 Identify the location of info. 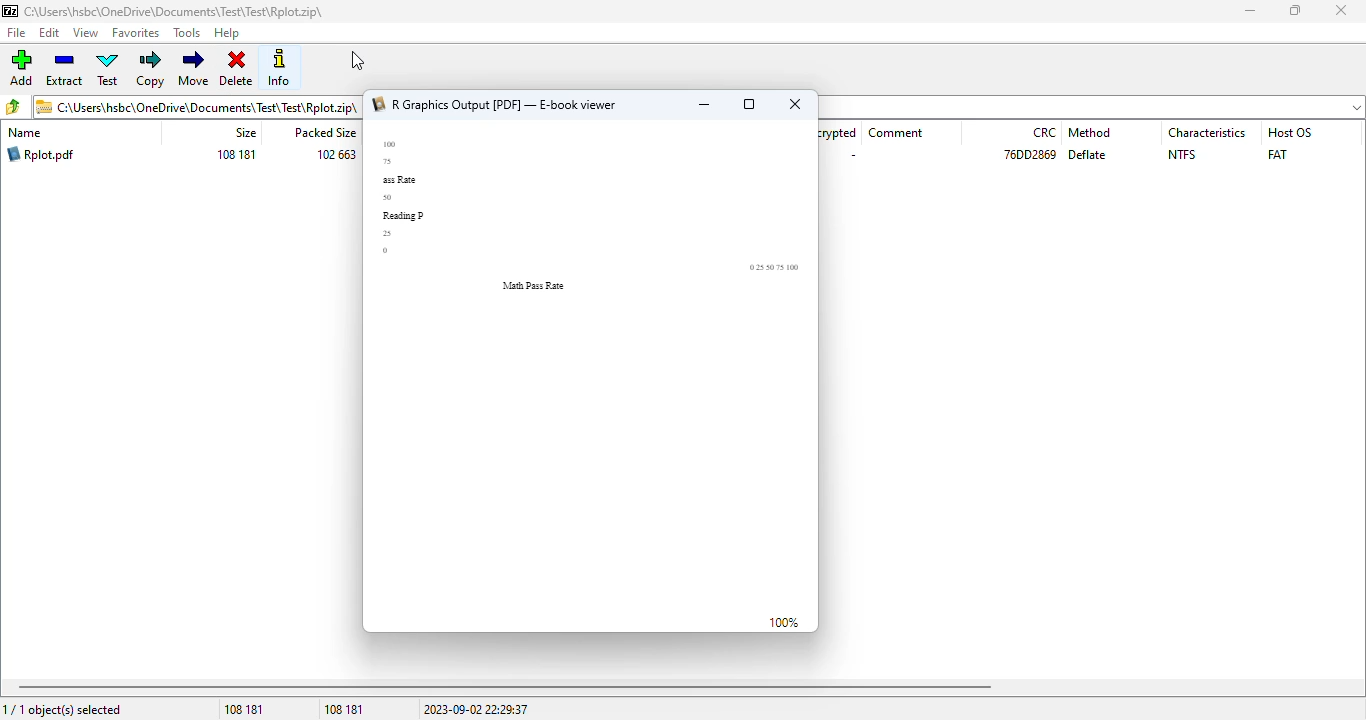
(278, 67).